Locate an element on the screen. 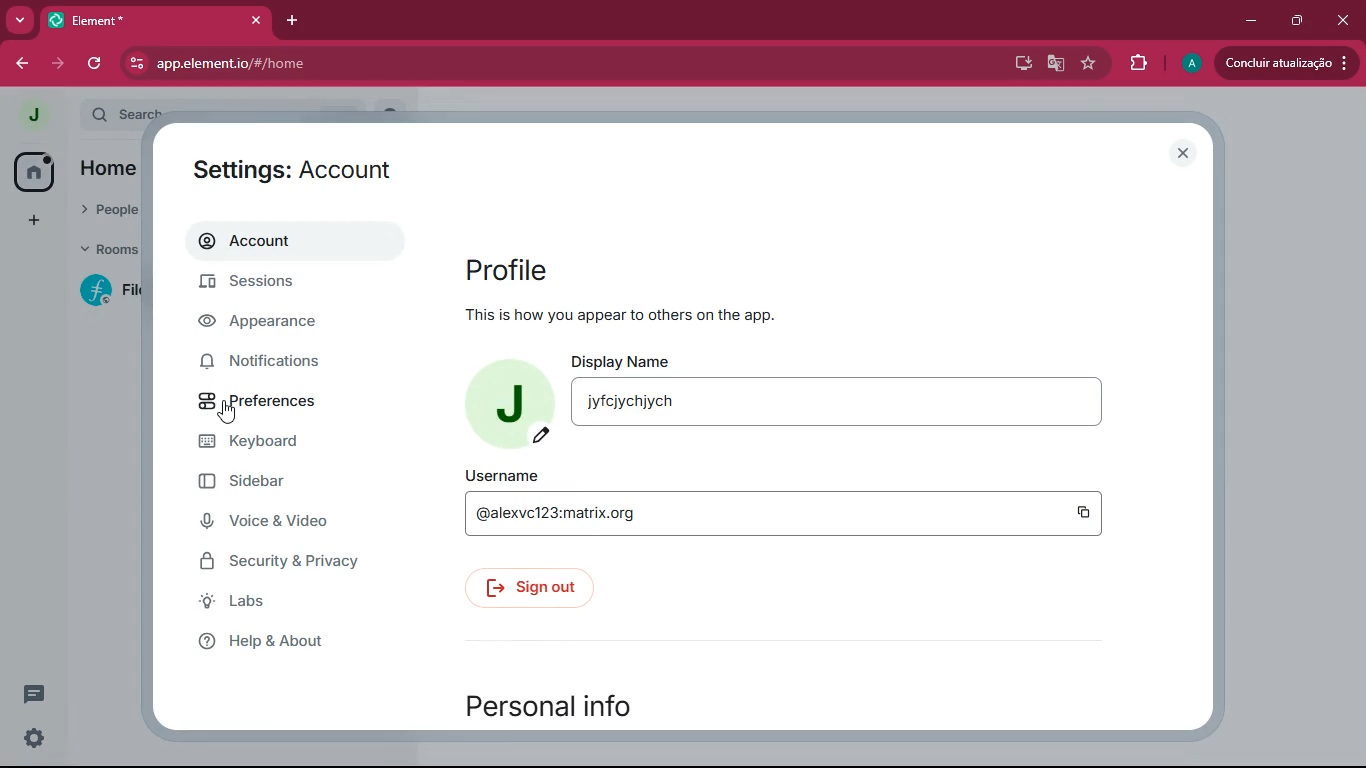 Image resolution: width=1366 pixels, height=768 pixels. minimize is located at coordinates (1250, 21).